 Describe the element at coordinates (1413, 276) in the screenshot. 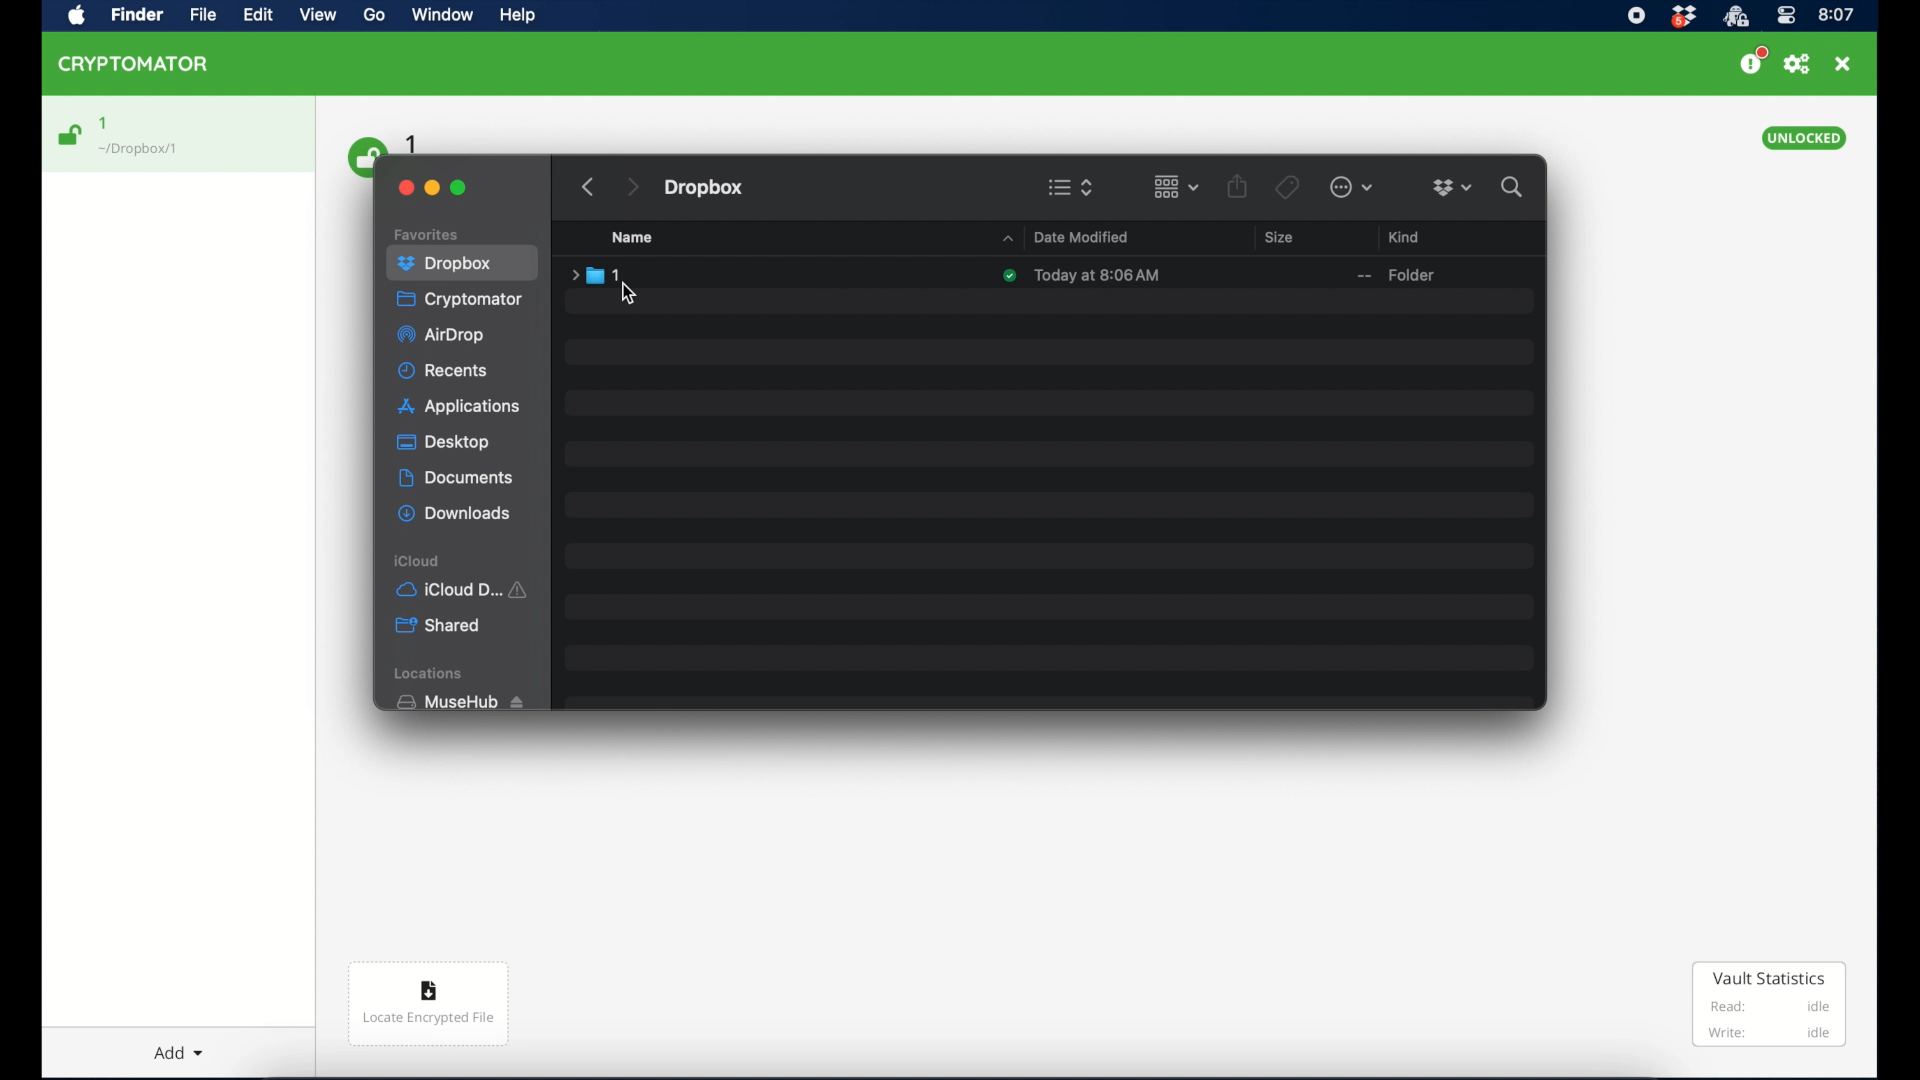

I see `older` at that location.